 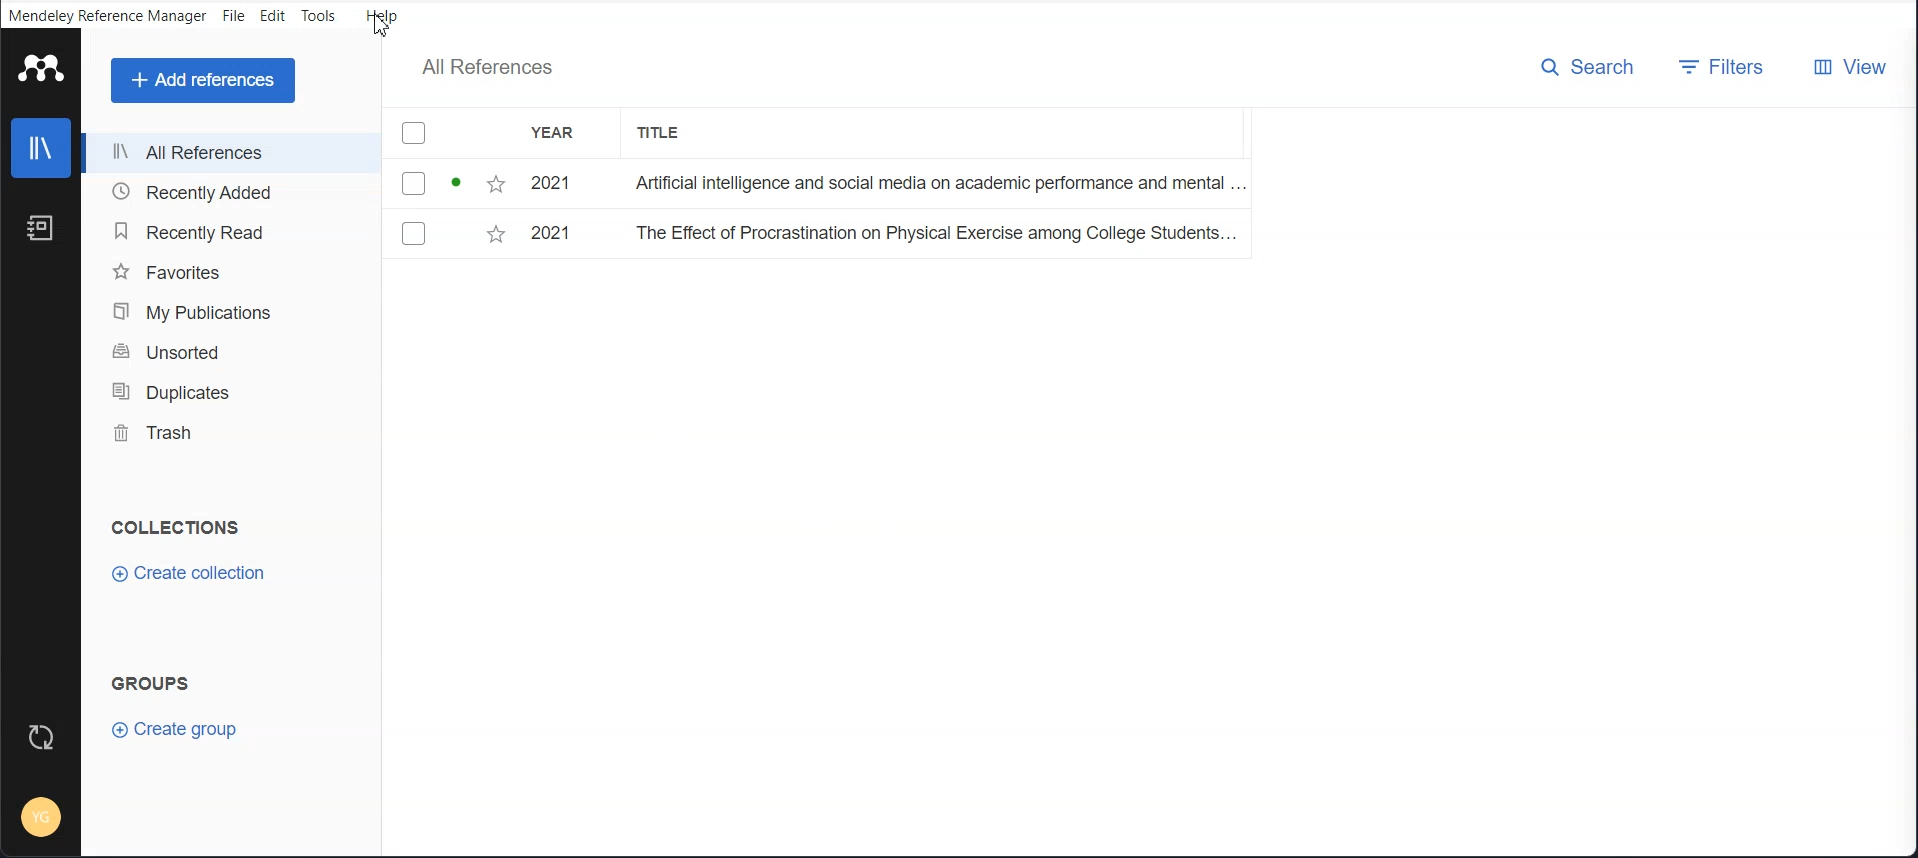 What do you see at coordinates (383, 16) in the screenshot?
I see `Help` at bounding box center [383, 16].